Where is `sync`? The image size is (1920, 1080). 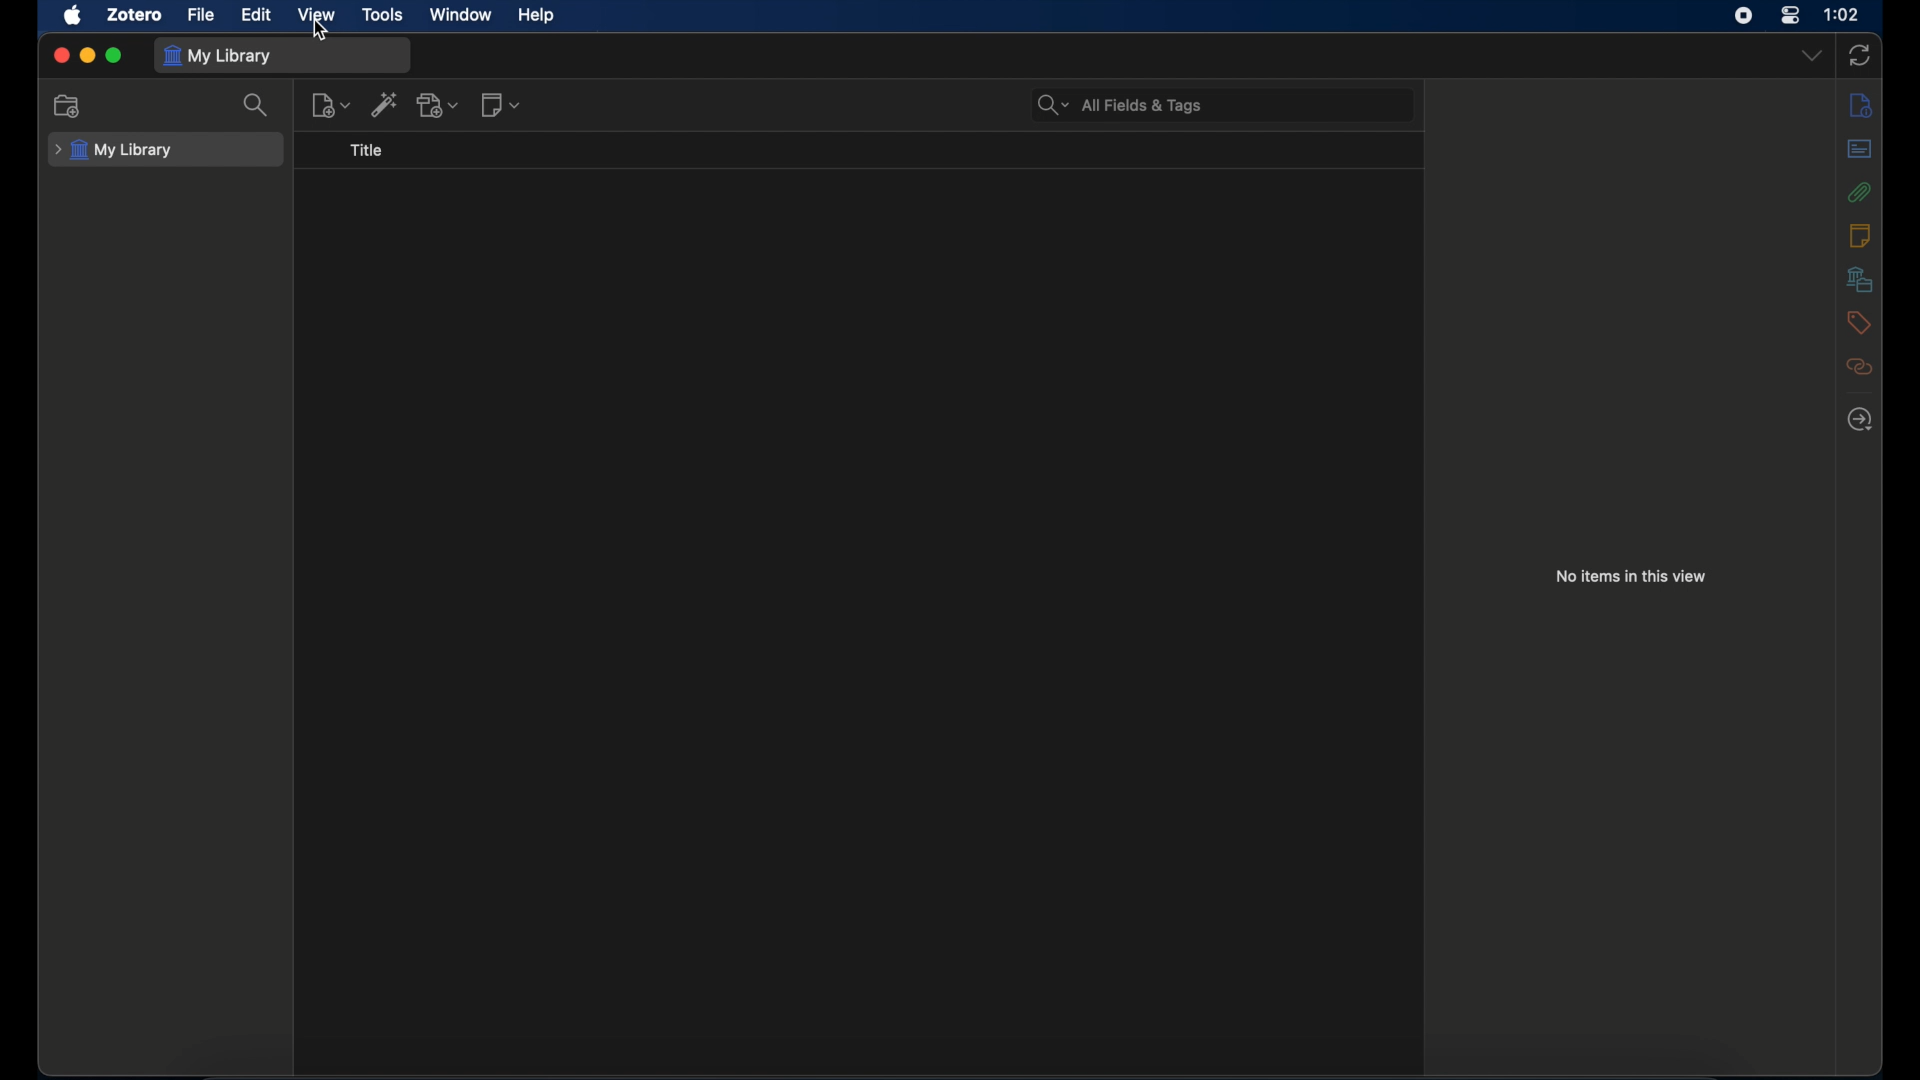 sync is located at coordinates (1861, 55).